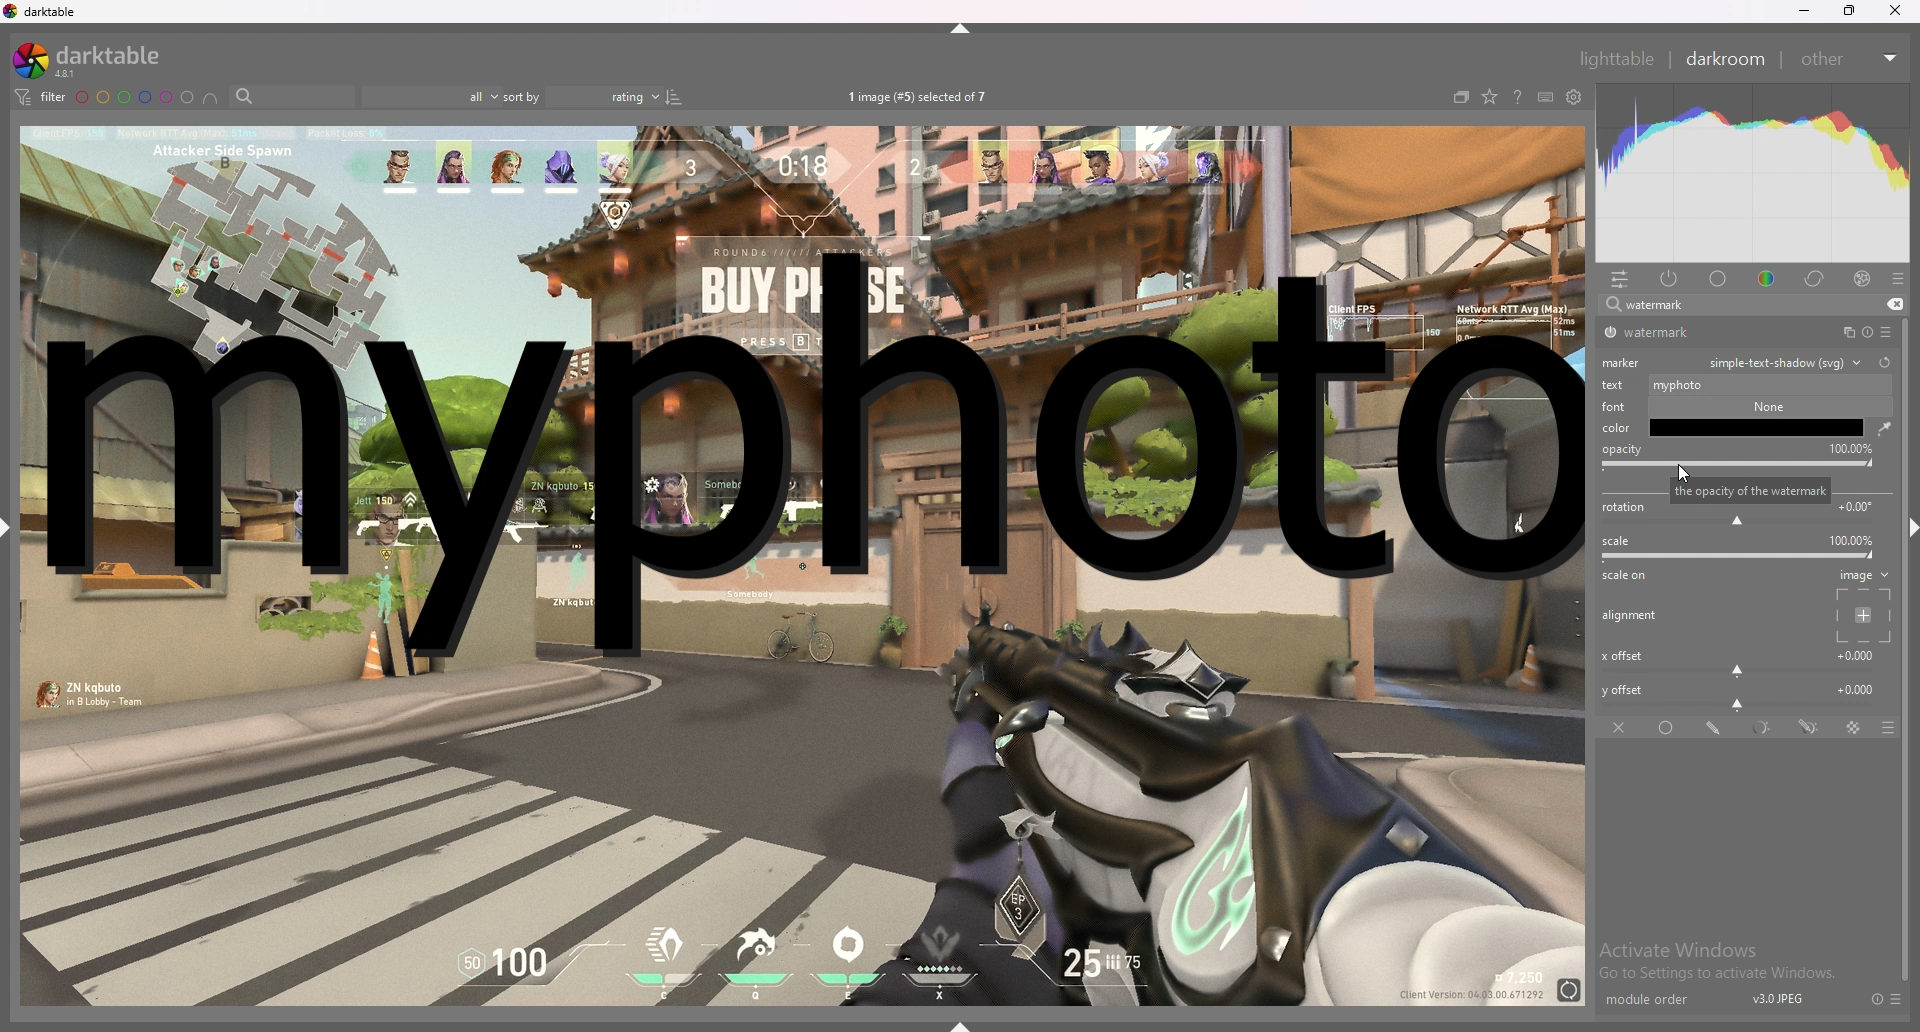  What do you see at coordinates (1740, 660) in the screenshot?
I see `xoffset` at bounding box center [1740, 660].